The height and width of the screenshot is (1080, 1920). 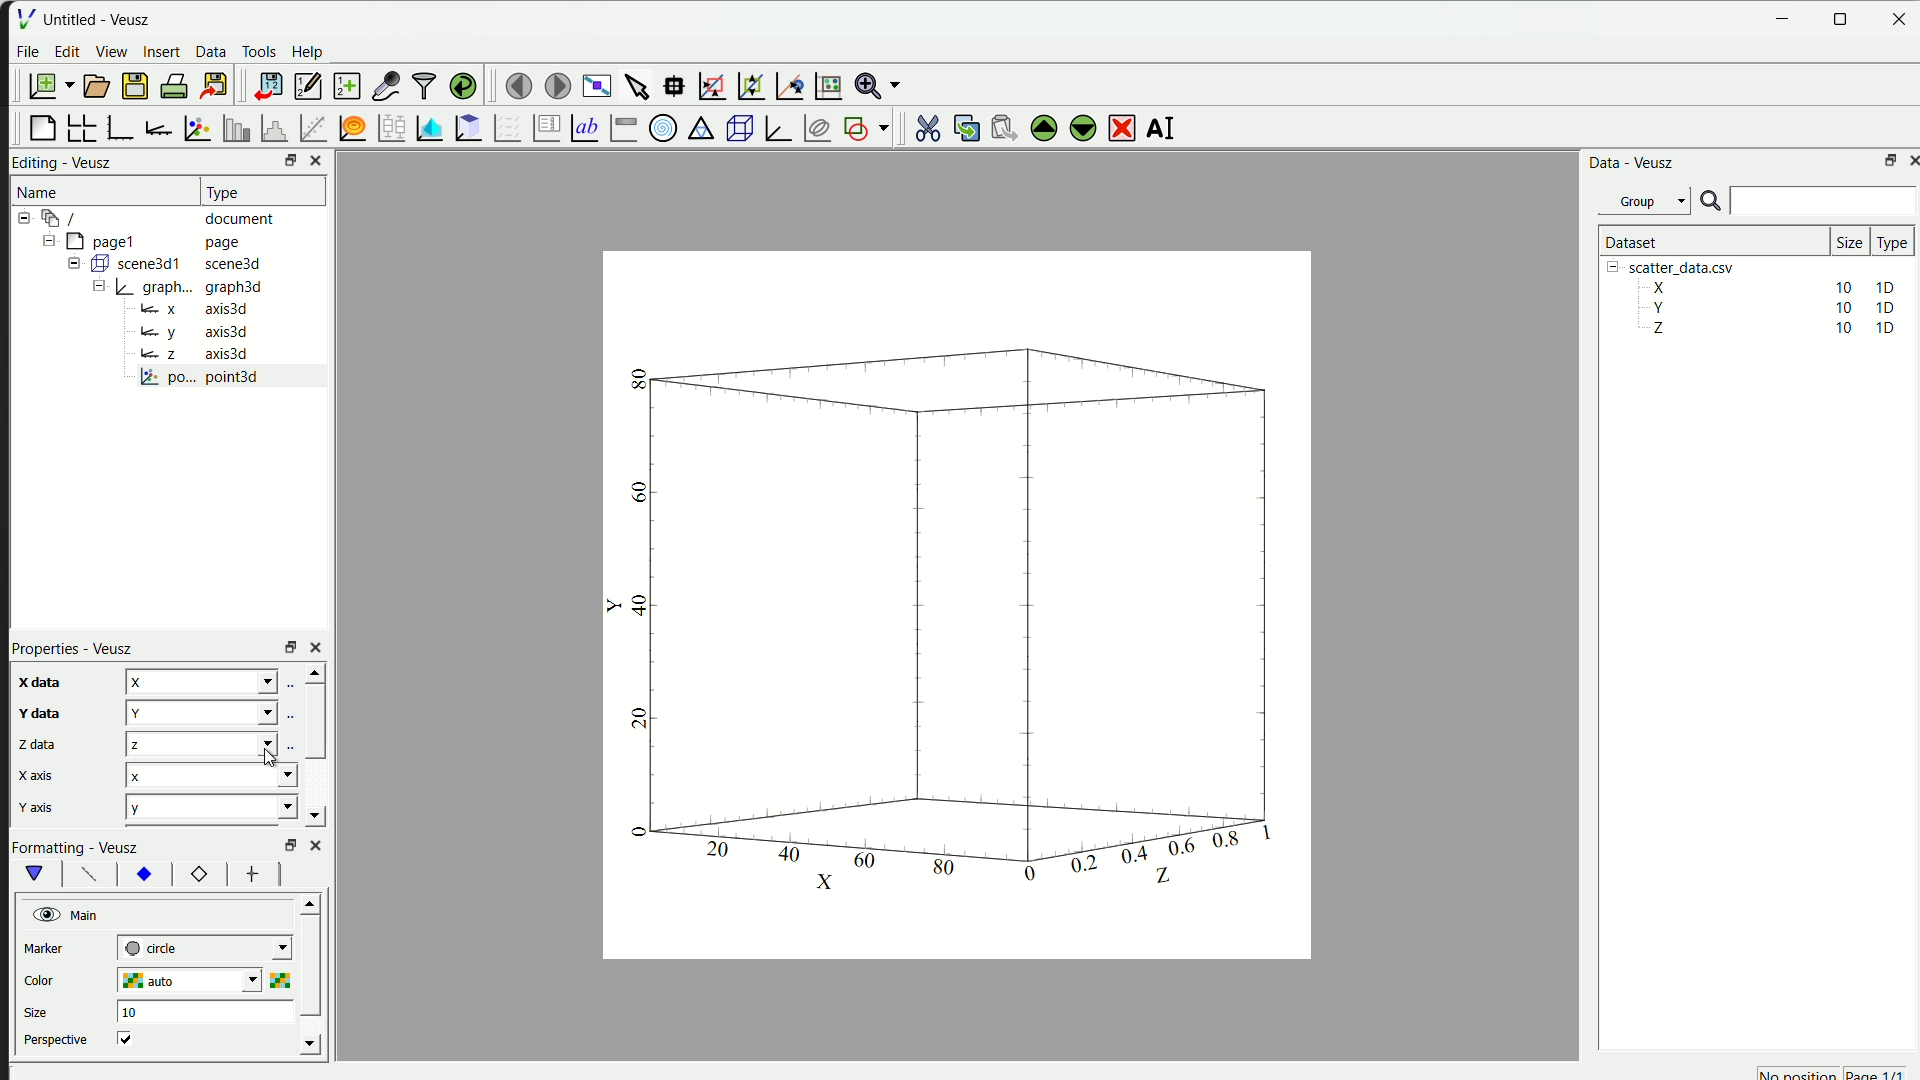 What do you see at coordinates (962, 128) in the screenshot?
I see `copy the widget` at bounding box center [962, 128].